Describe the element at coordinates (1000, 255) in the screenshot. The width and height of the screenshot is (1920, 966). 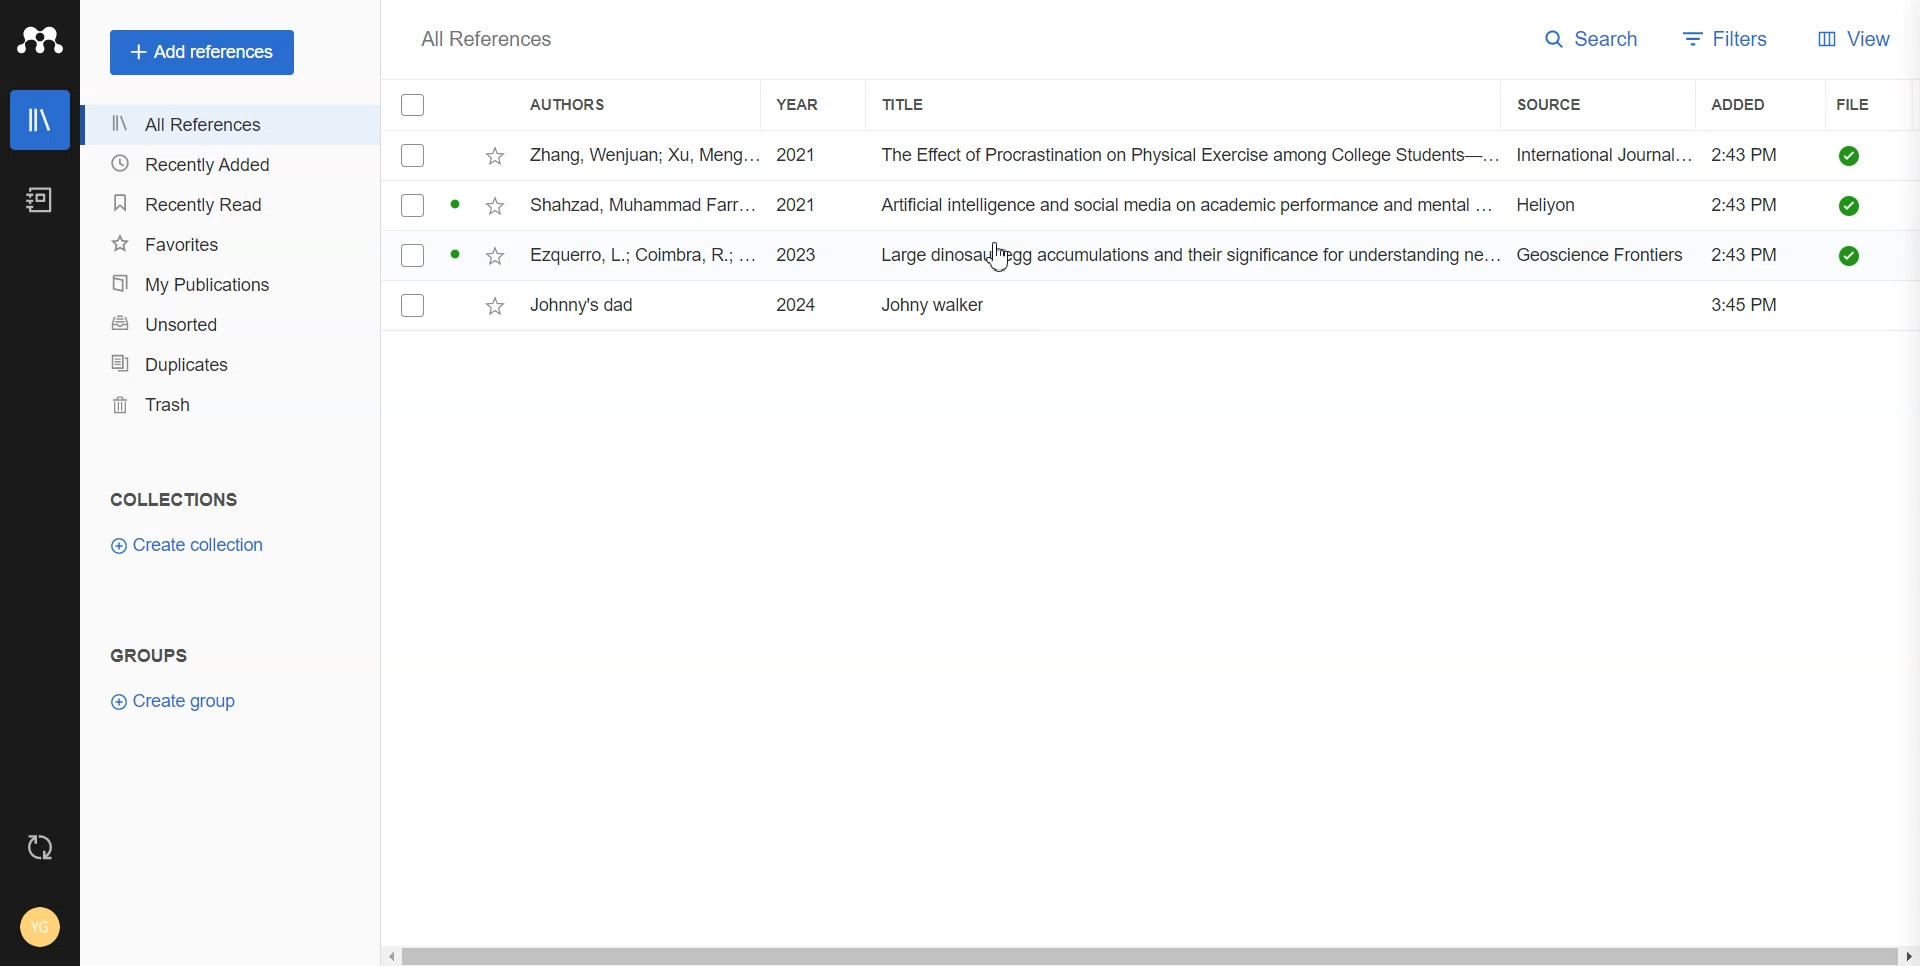
I see `Cursor` at that location.